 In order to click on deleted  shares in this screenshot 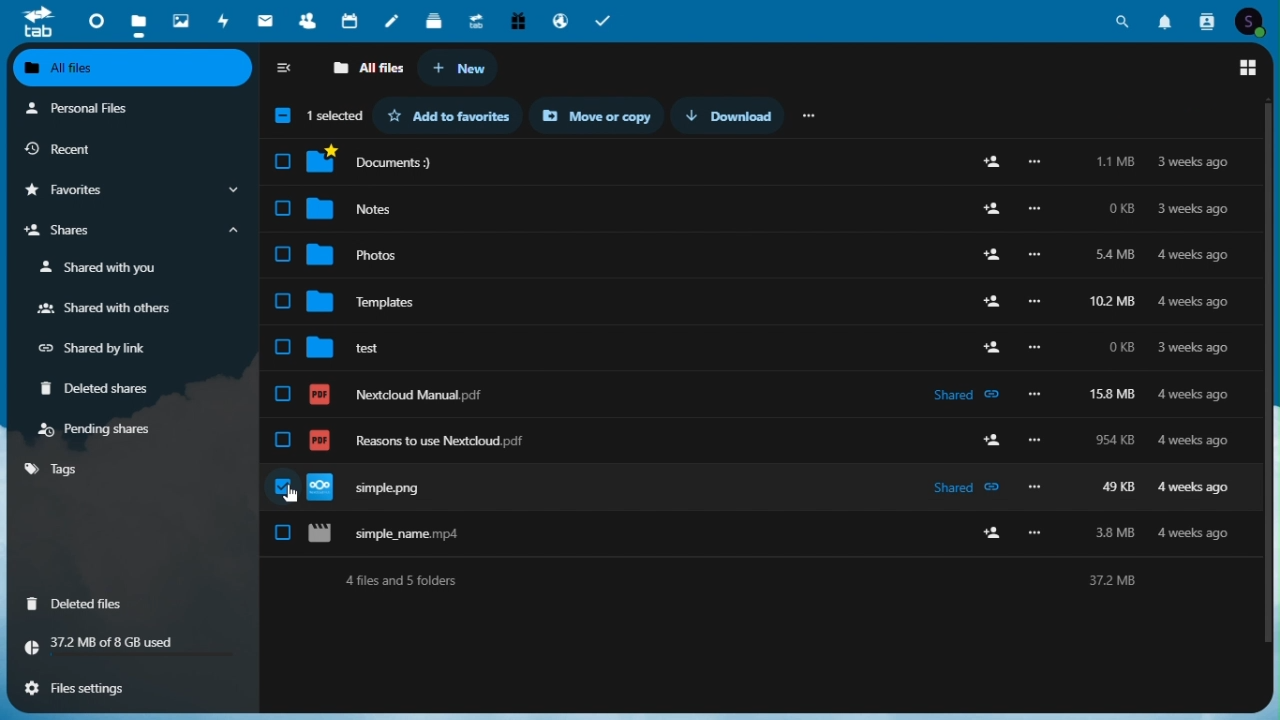, I will do `click(103, 390)`.